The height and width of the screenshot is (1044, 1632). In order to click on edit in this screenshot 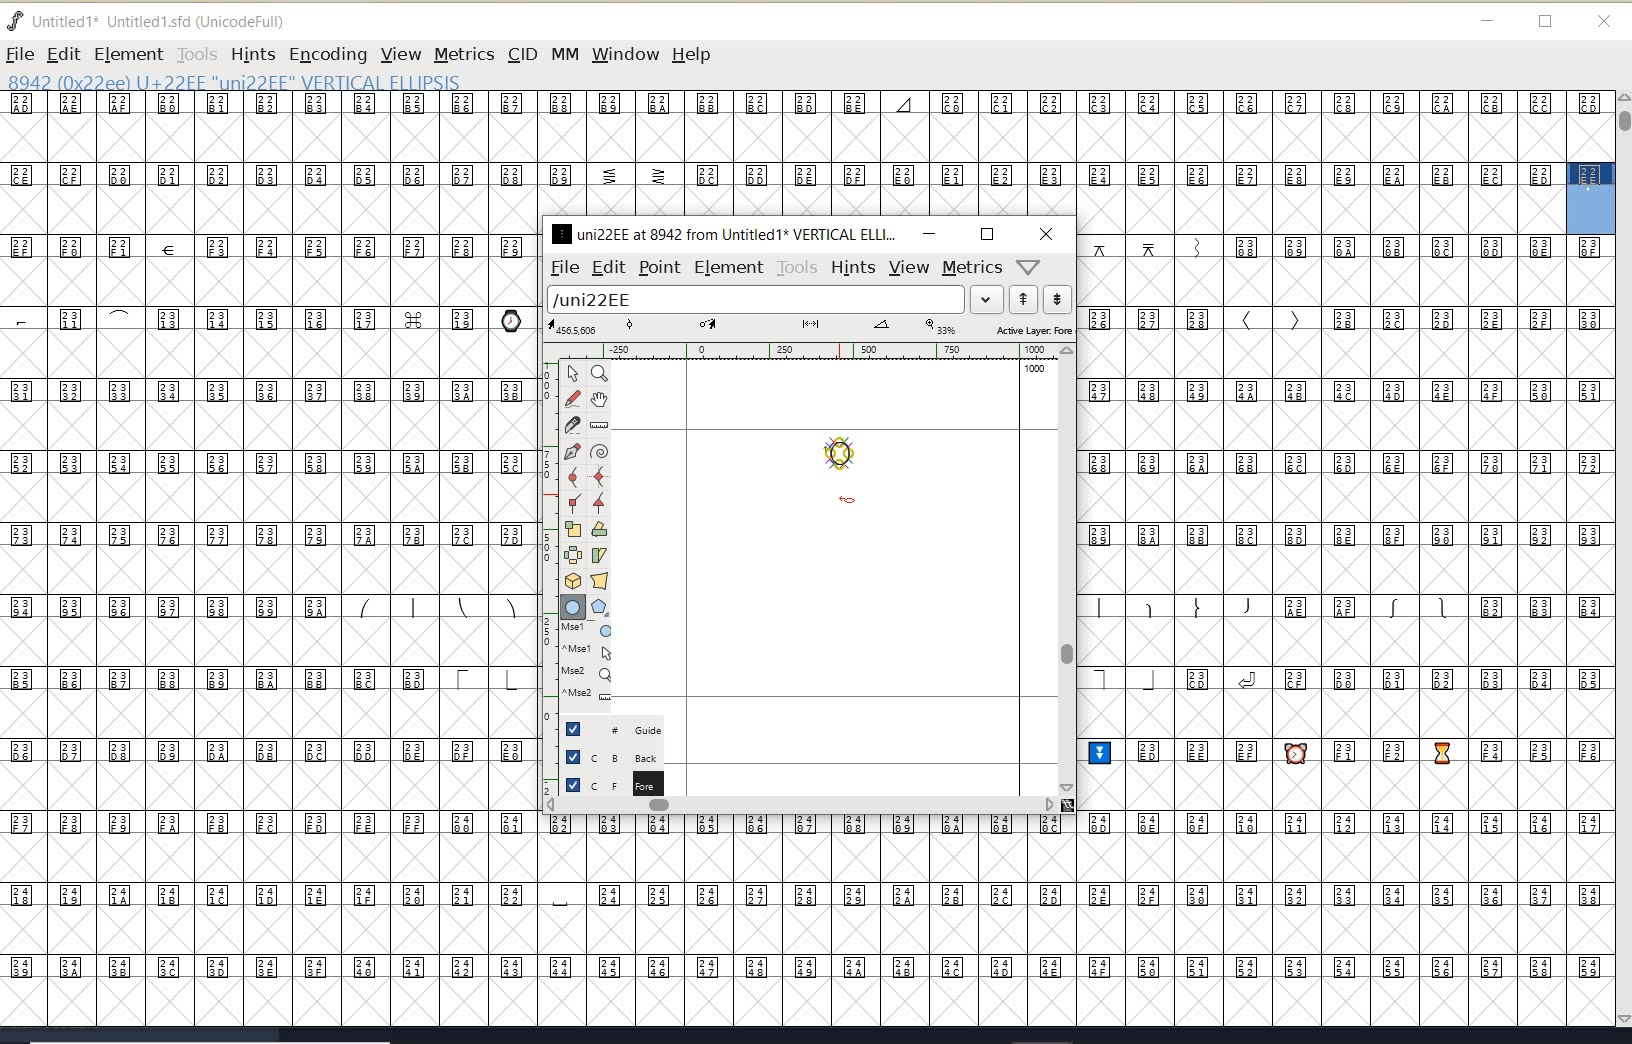, I will do `click(607, 266)`.